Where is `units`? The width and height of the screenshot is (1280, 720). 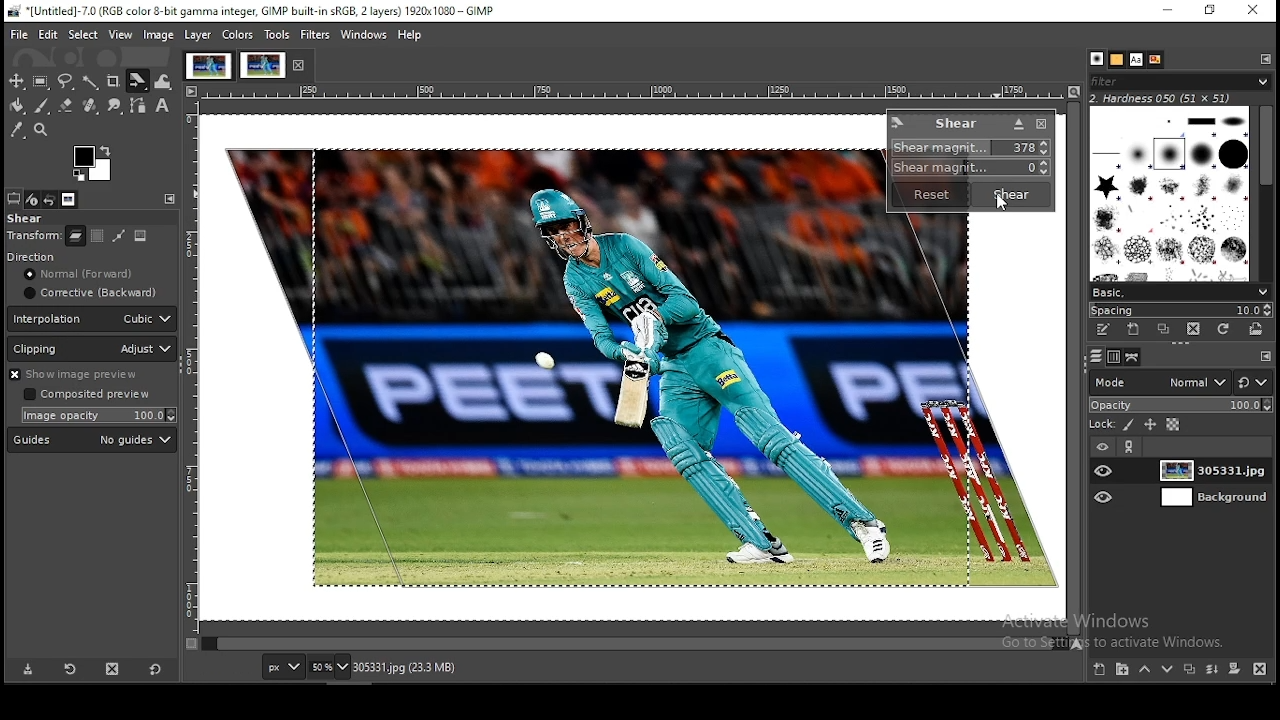 units is located at coordinates (284, 667).